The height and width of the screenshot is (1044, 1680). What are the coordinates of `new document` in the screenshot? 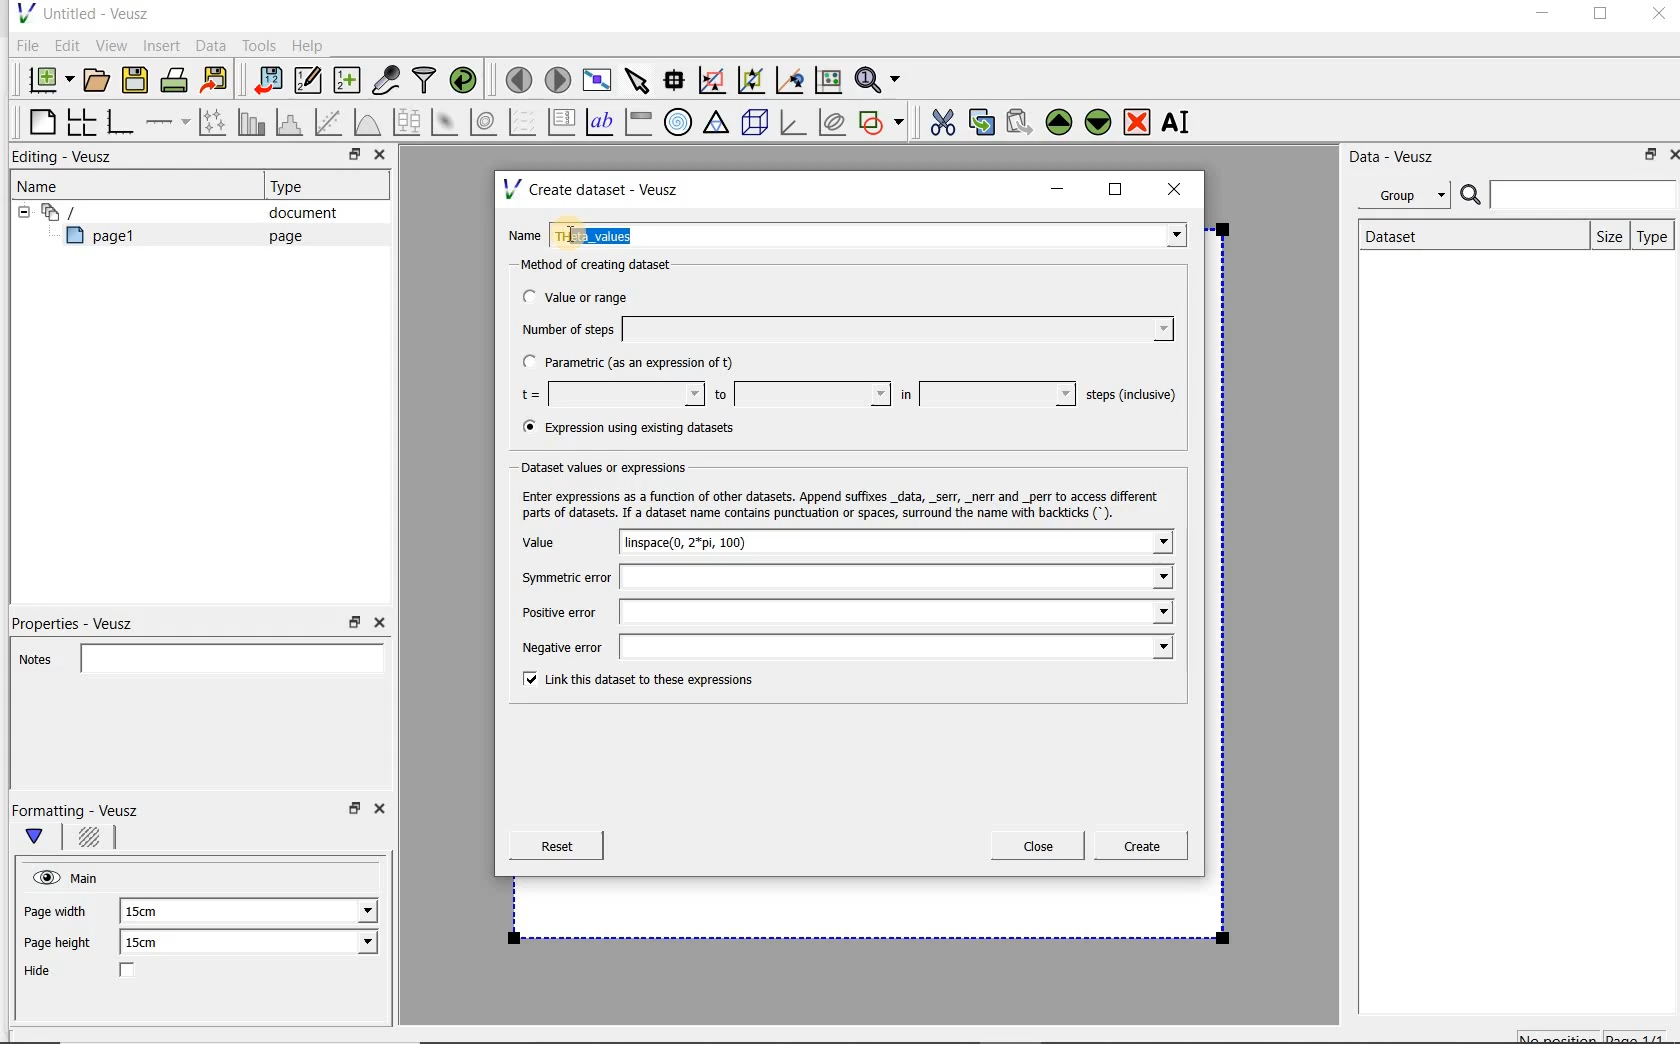 It's located at (46, 77).